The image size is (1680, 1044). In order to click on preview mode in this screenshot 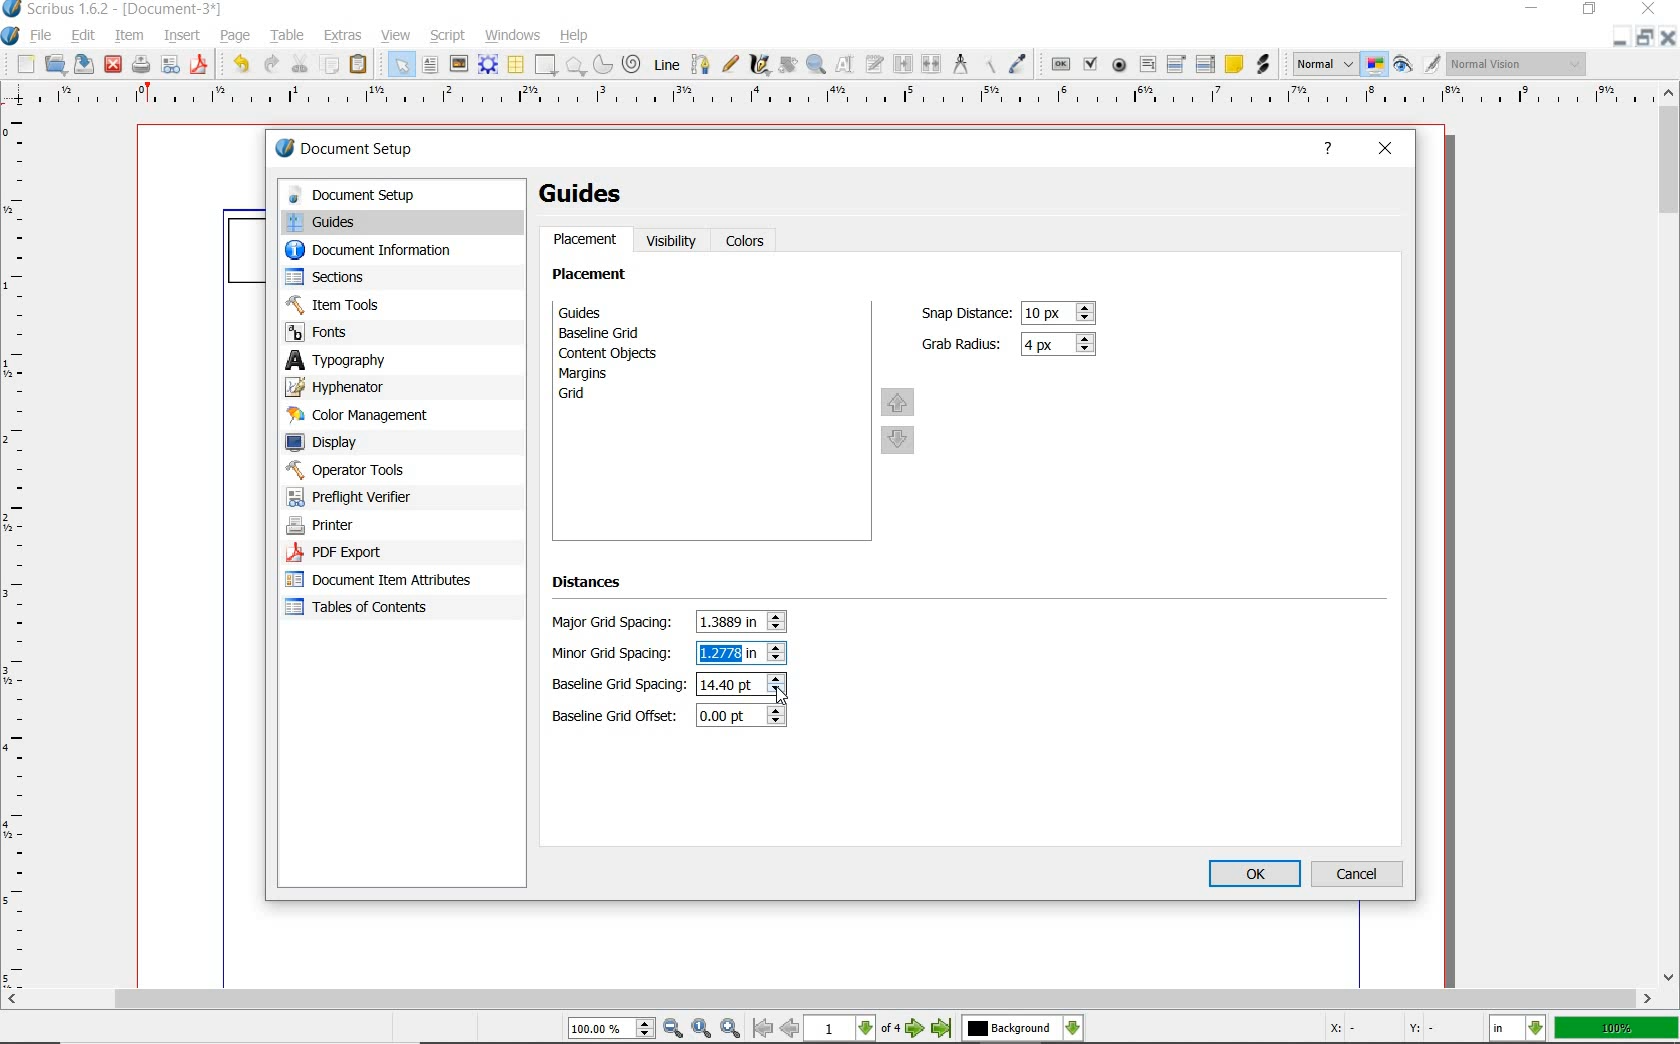, I will do `click(1417, 63)`.